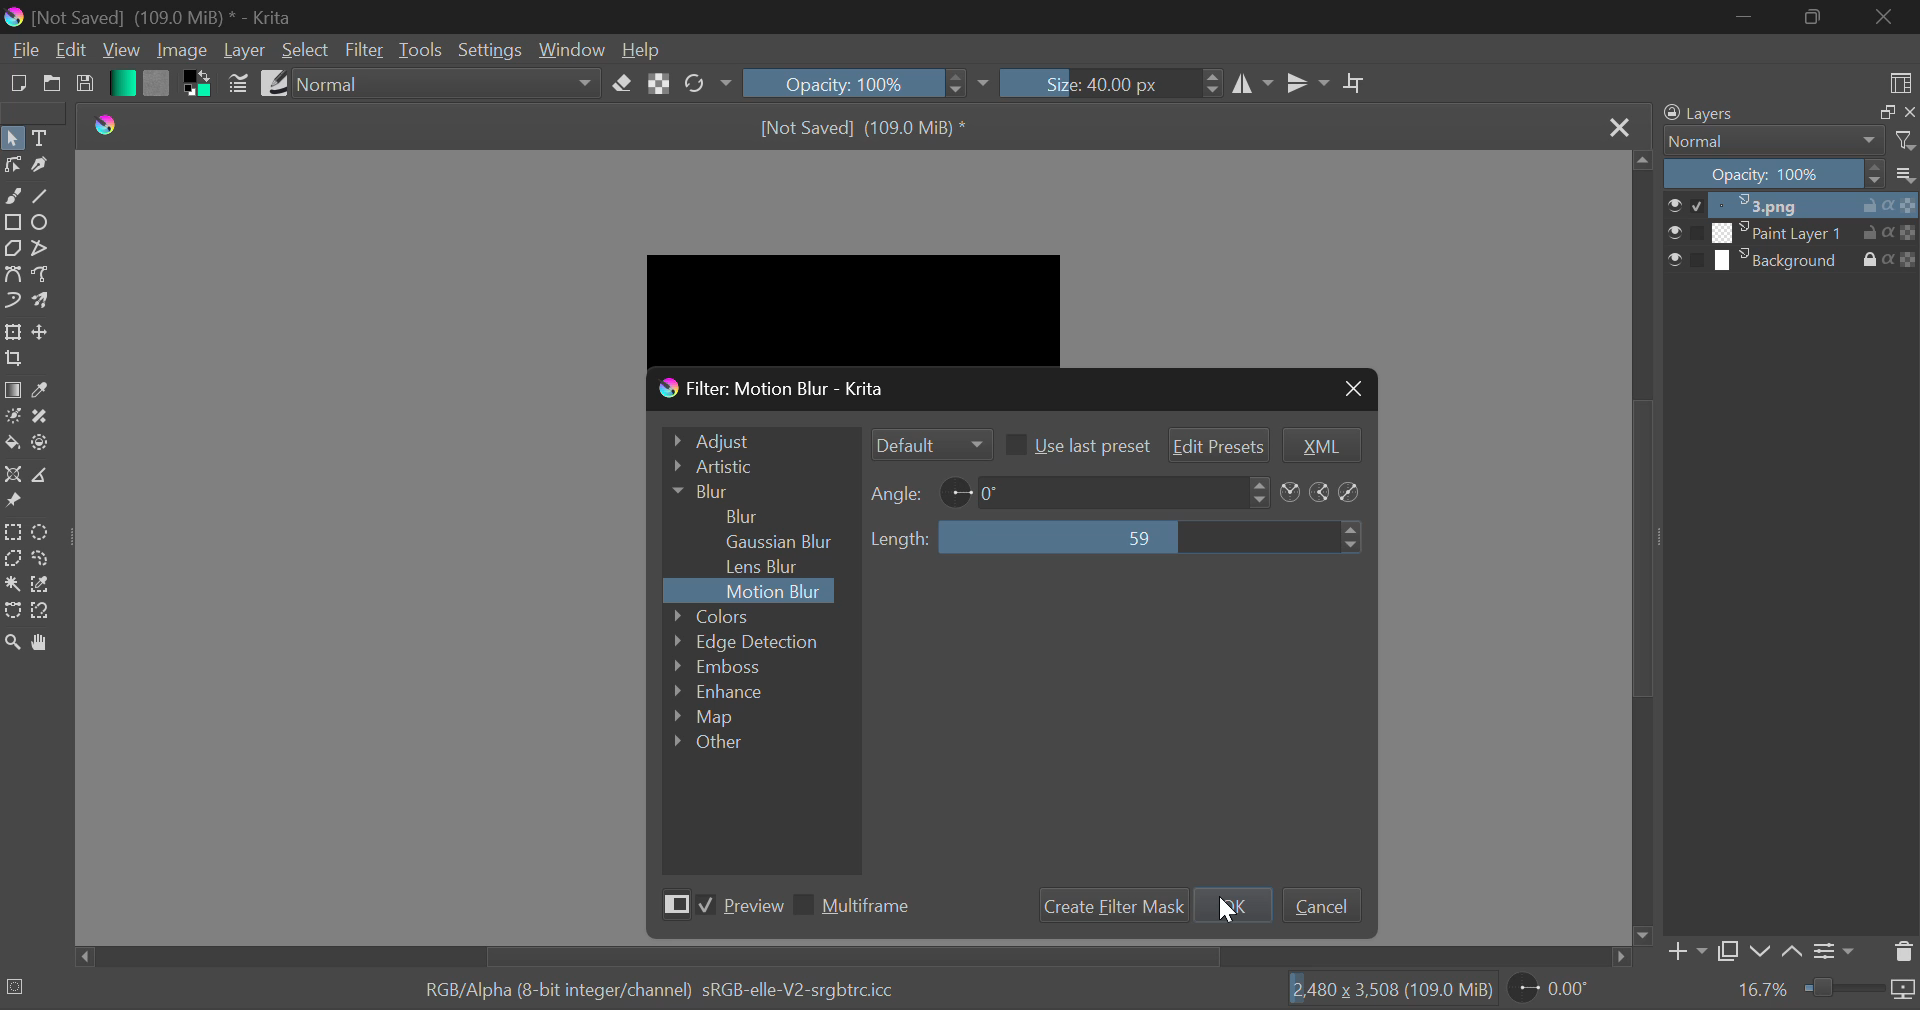 The height and width of the screenshot is (1010, 1920). Describe the element at coordinates (660, 82) in the screenshot. I see `Lock Alpha` at that location.